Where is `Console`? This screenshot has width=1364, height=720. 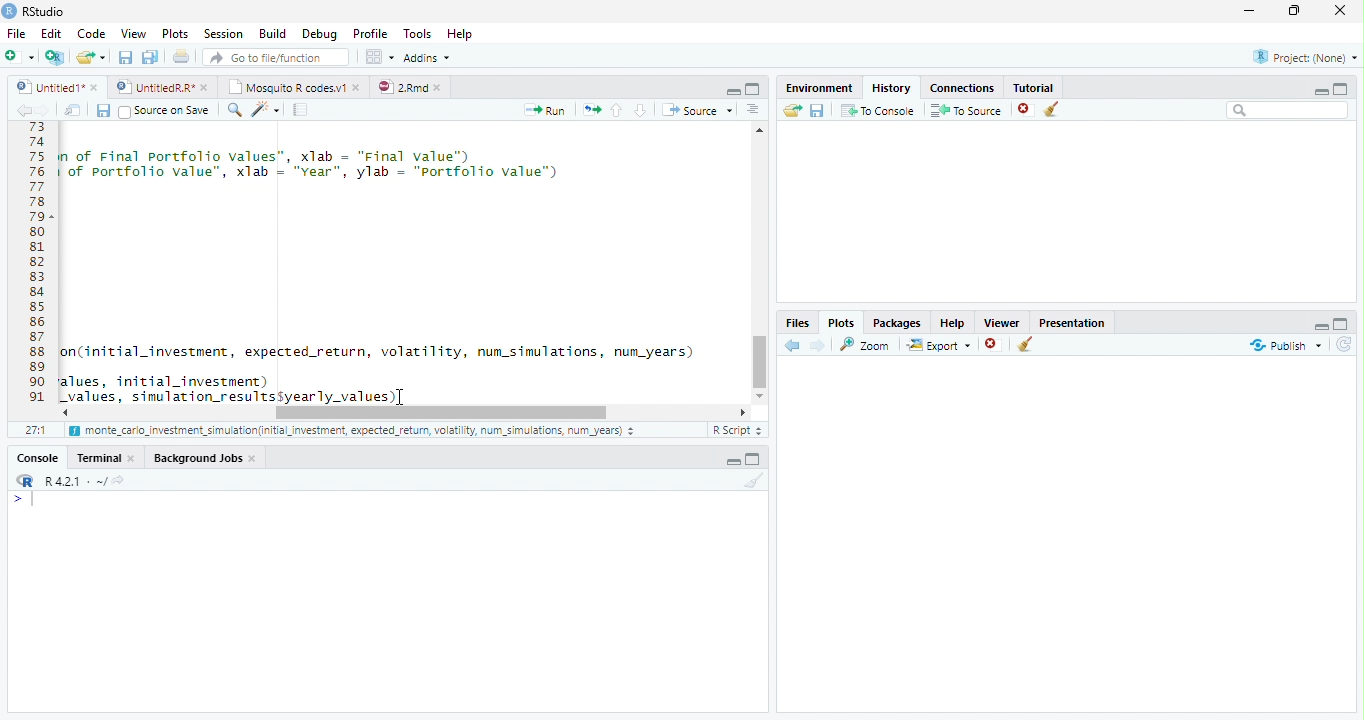
Console is located at coordinates (387, 601).